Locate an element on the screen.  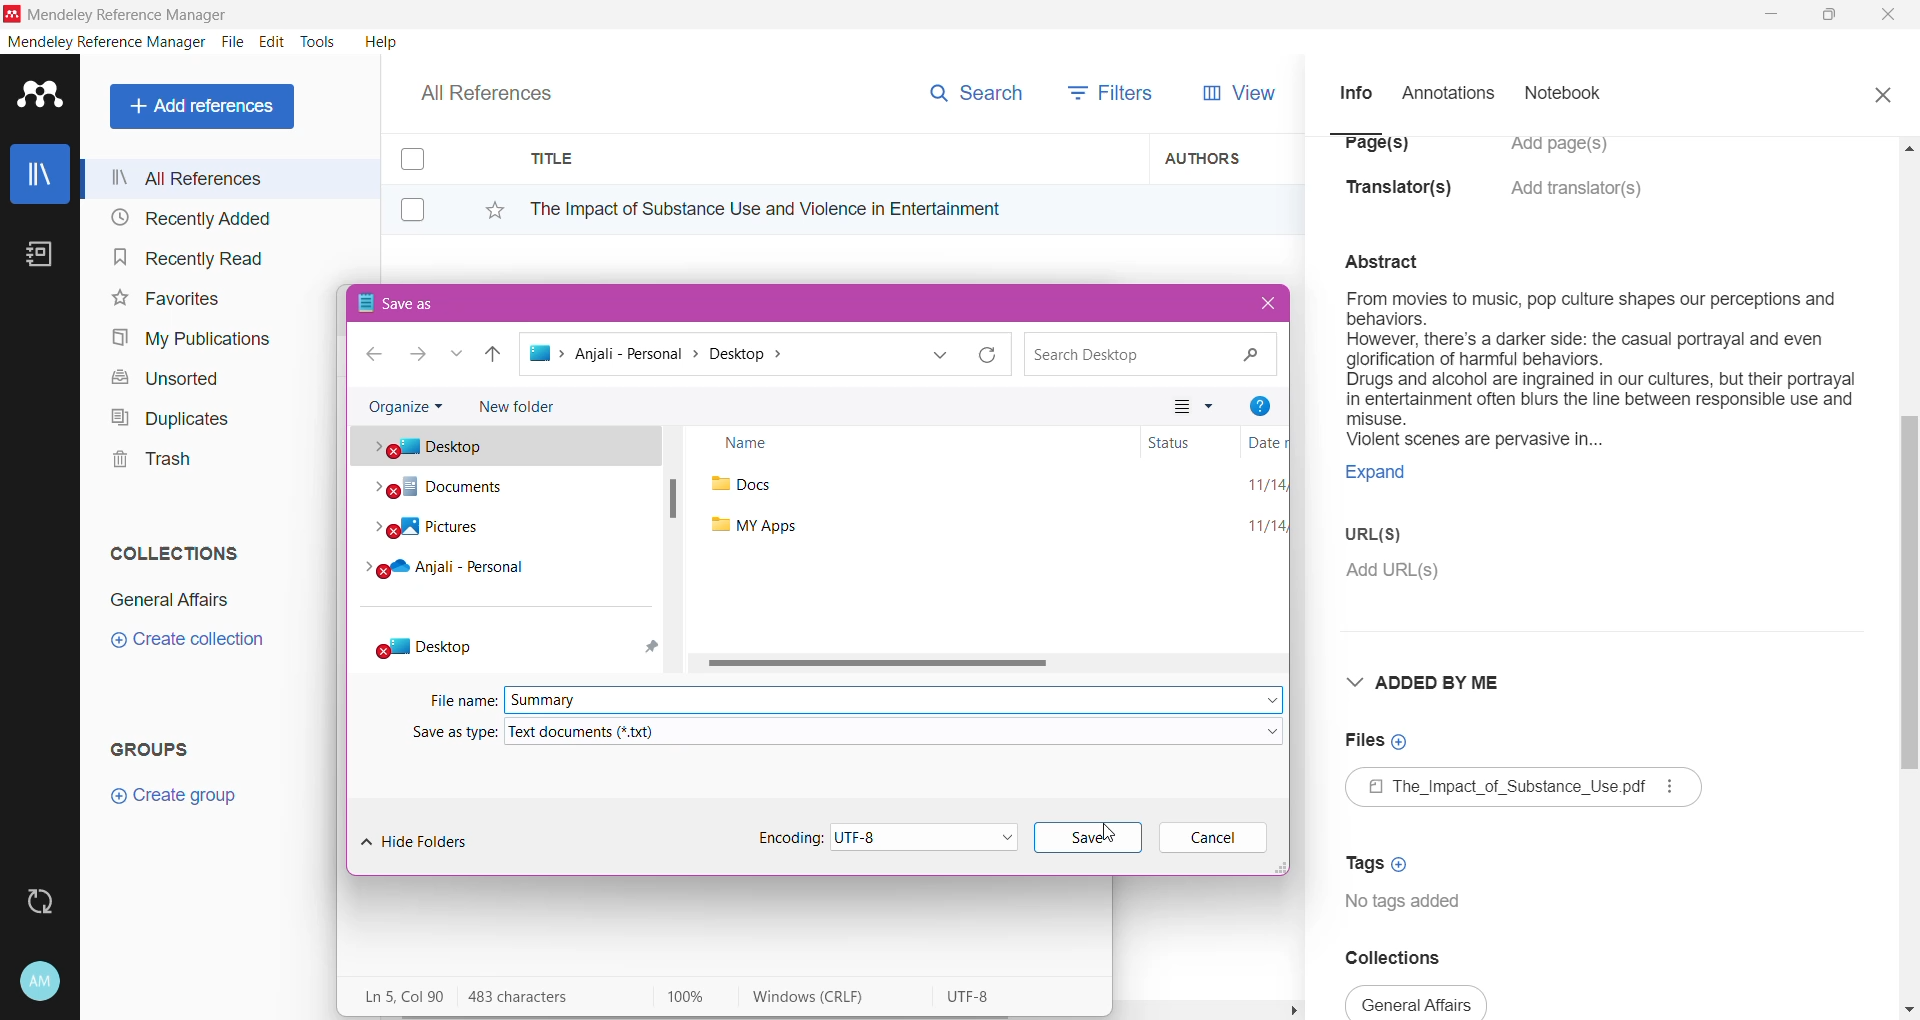
Click to Create Collection is located at coordinates (187, 643).